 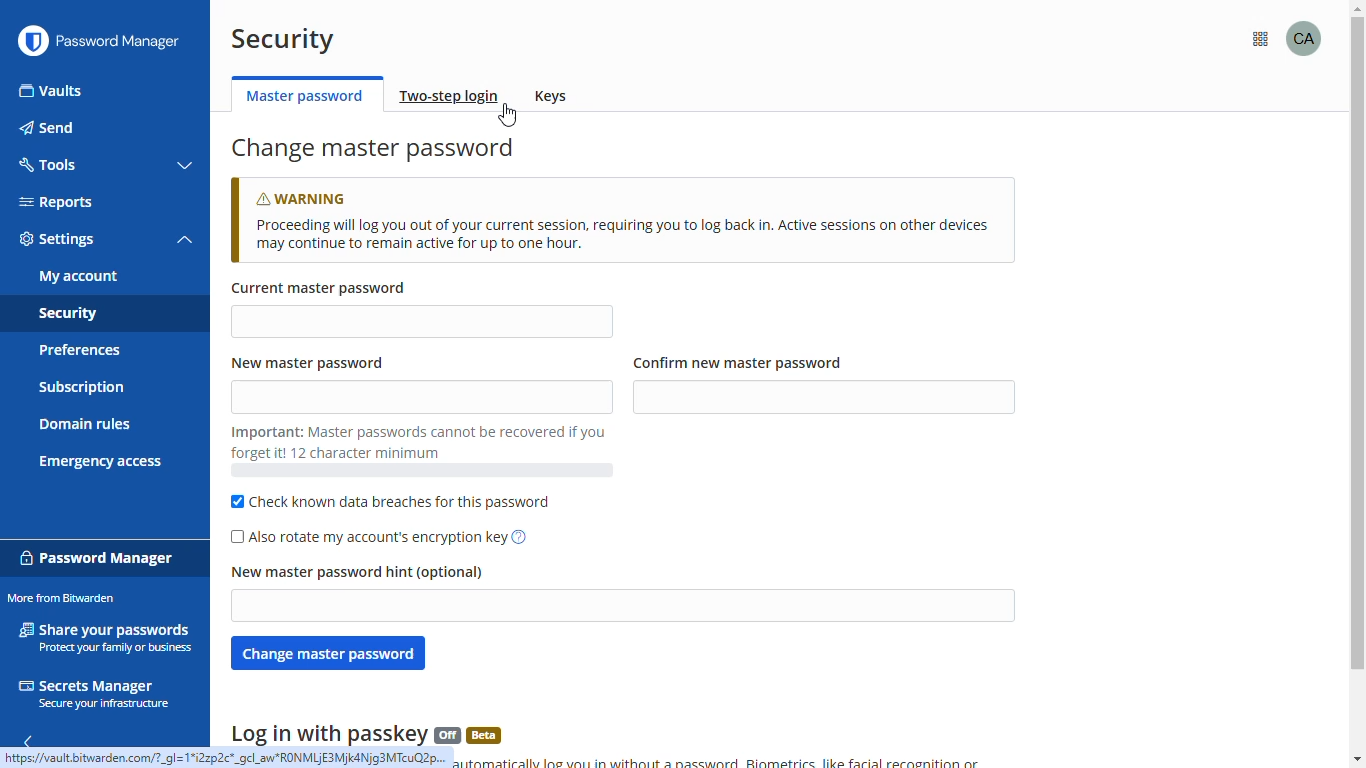 What do you see at coordinates (487, 736) in the screenshot?
I see `beta` at bounding box center [487, 736].